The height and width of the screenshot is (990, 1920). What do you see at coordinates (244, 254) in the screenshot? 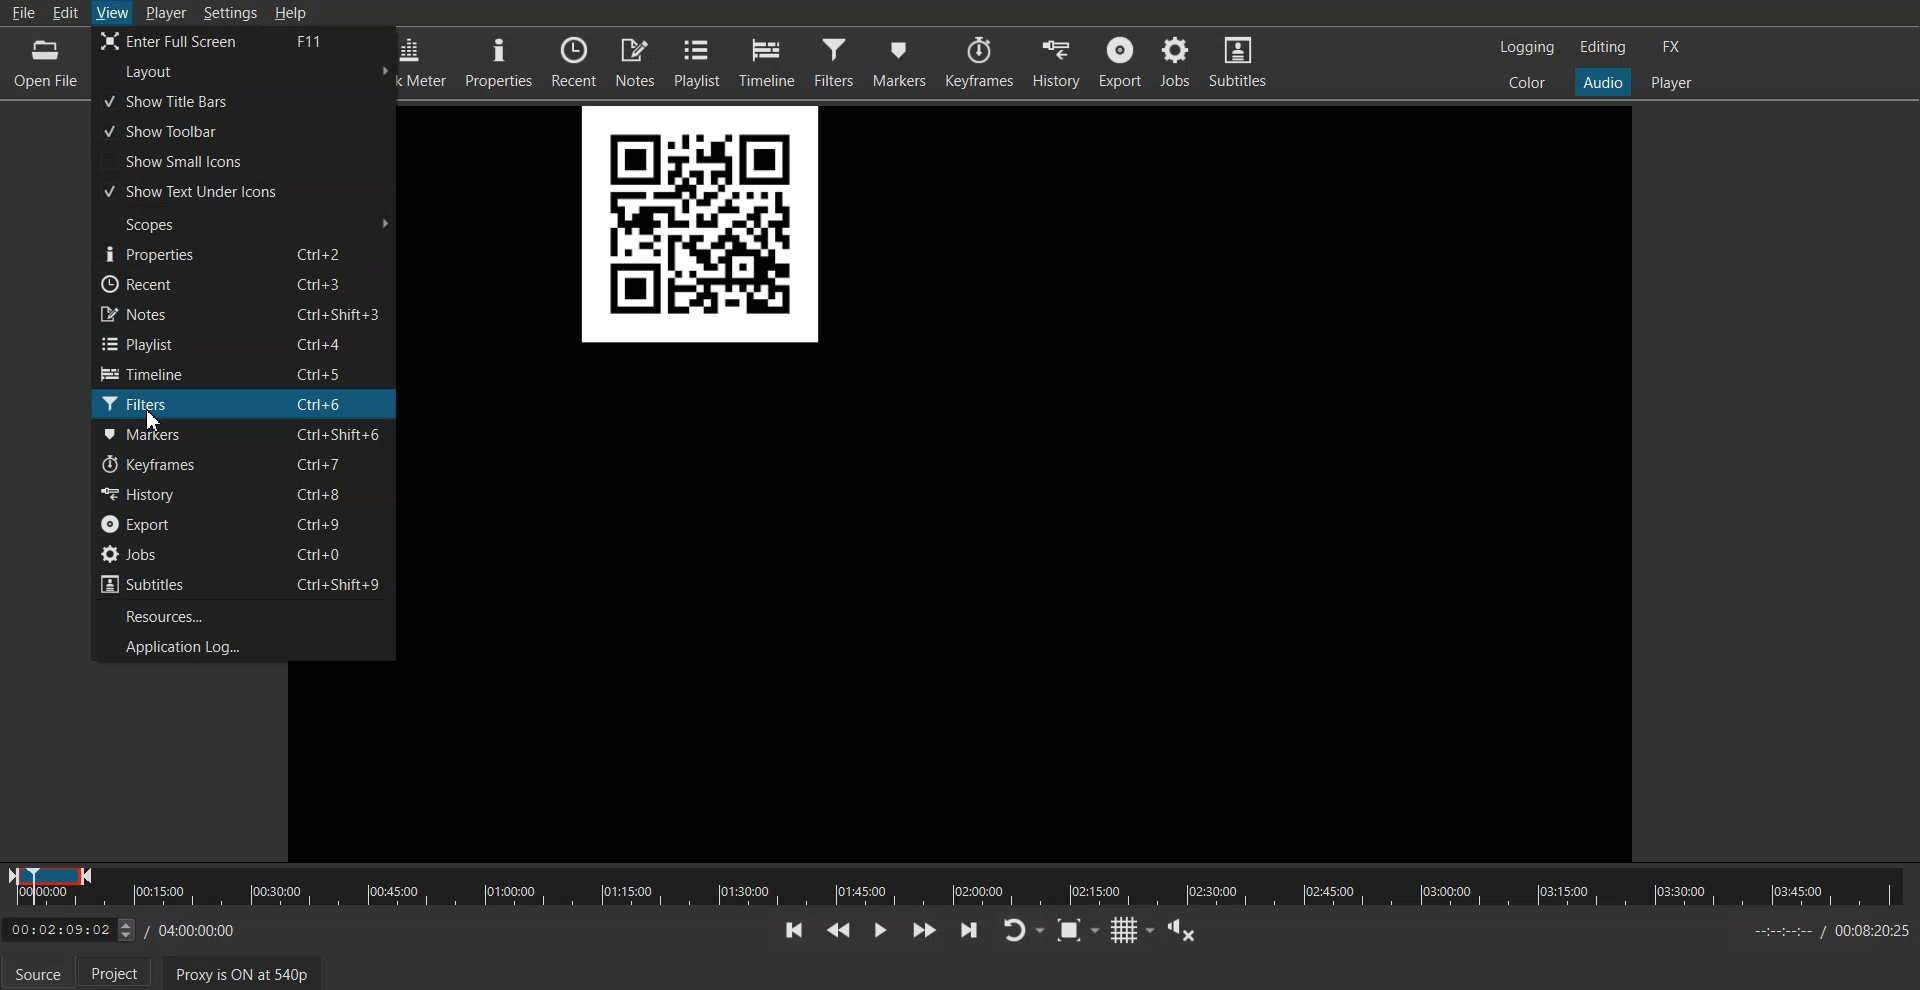
I see `Properties` at bounding box center [244, 254].